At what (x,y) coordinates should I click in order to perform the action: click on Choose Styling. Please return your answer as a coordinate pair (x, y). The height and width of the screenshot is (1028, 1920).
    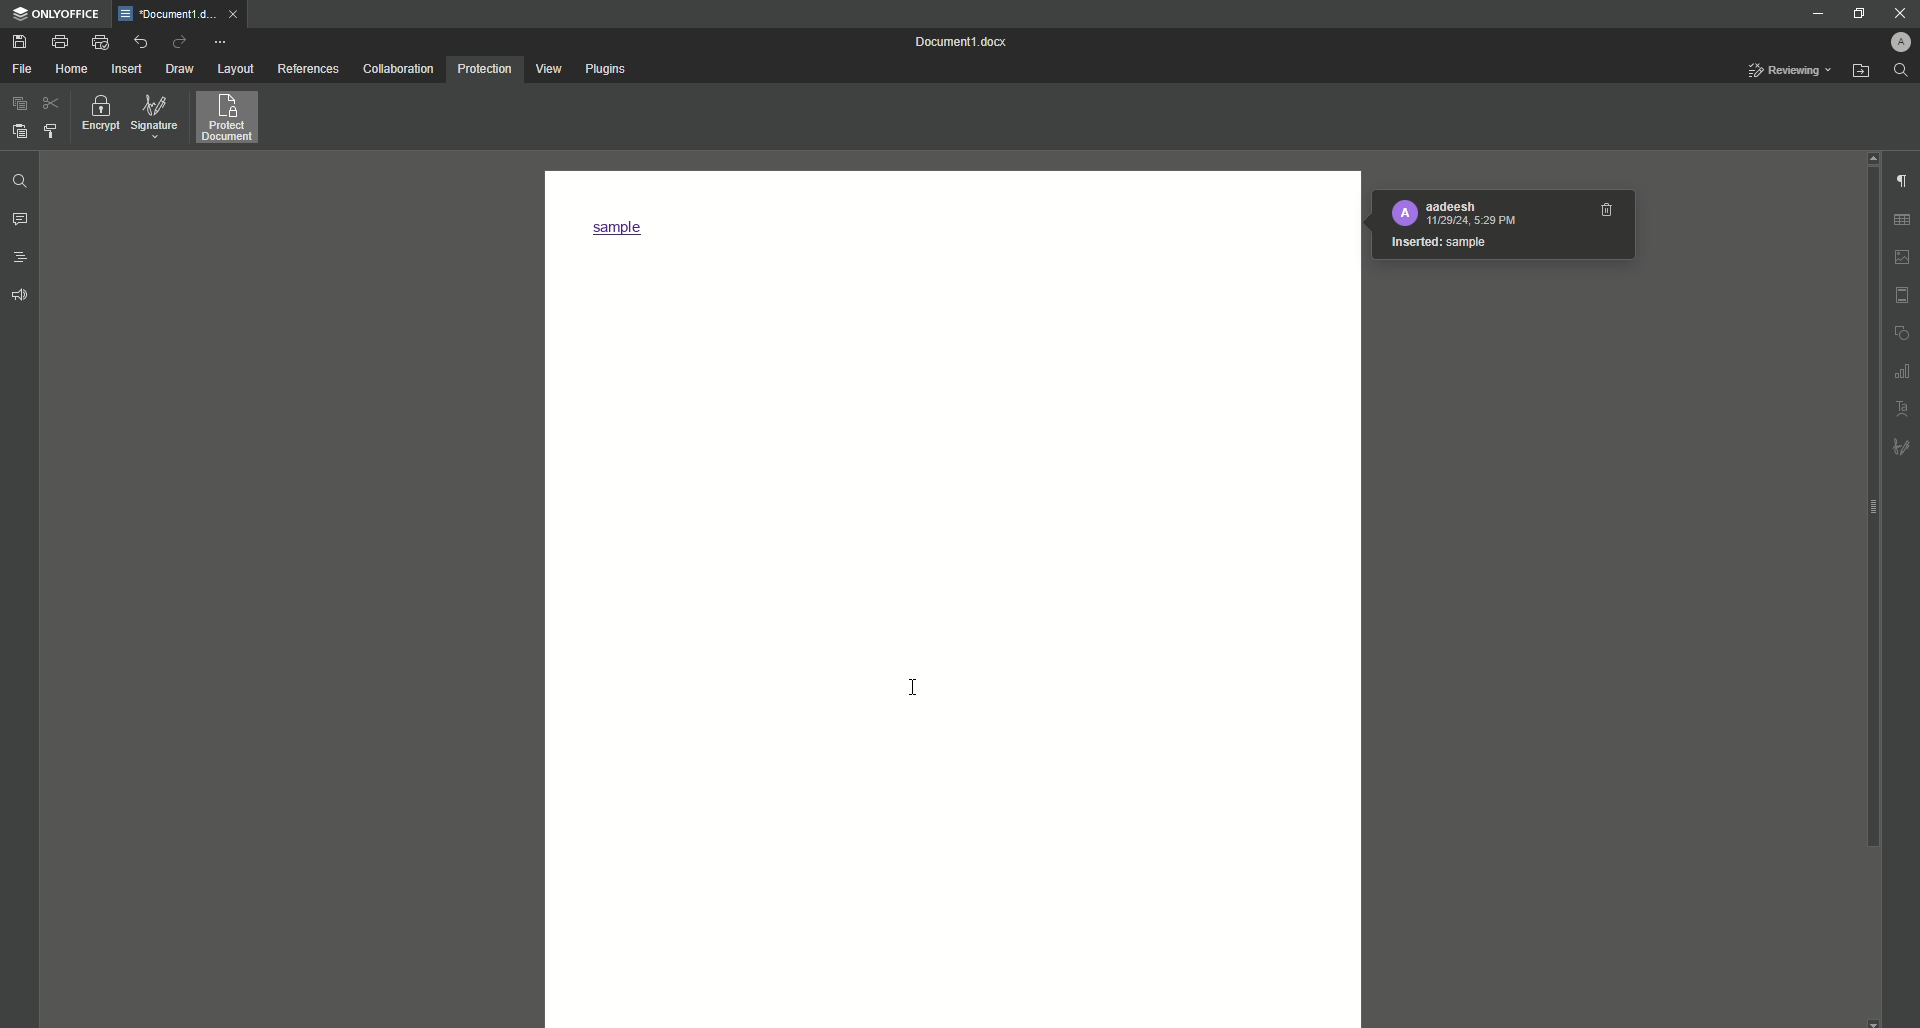
    Looking at the image, I should click on (51, 130).